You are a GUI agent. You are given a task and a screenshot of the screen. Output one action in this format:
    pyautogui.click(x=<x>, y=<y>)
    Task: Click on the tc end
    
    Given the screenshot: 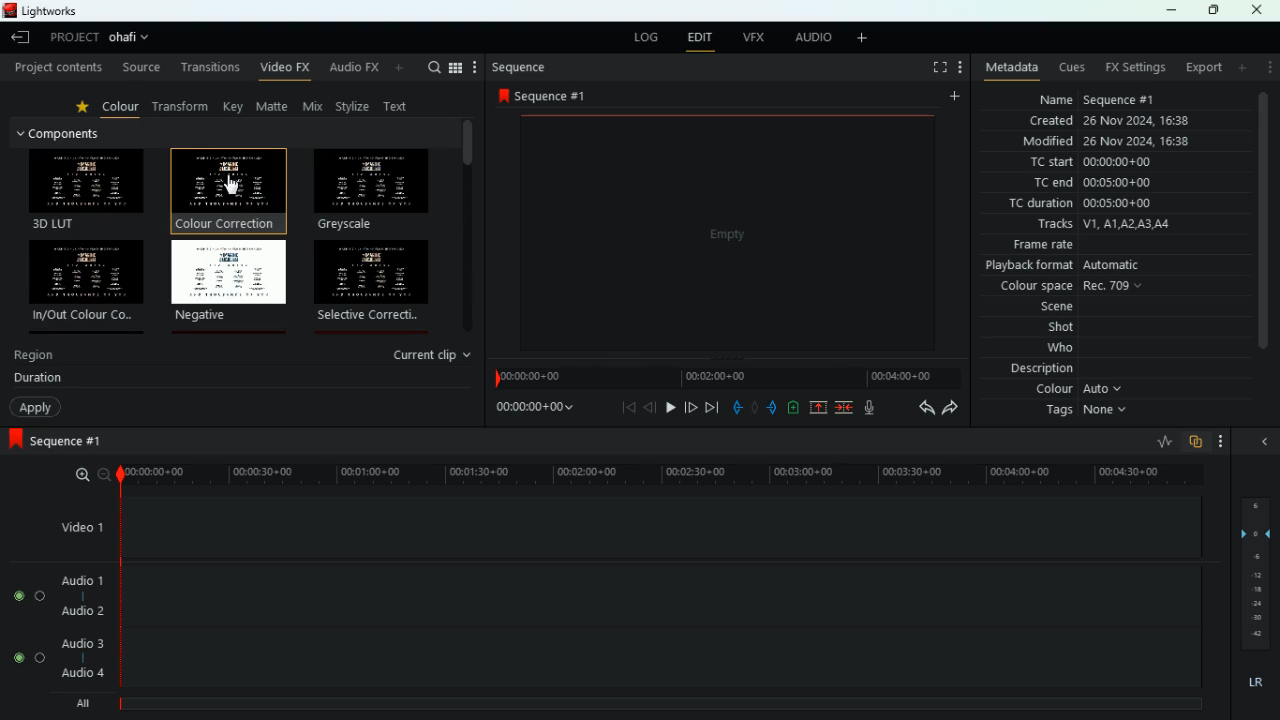 What is the action you would take?
    pyautogui.click(x=1119, y=184)
    